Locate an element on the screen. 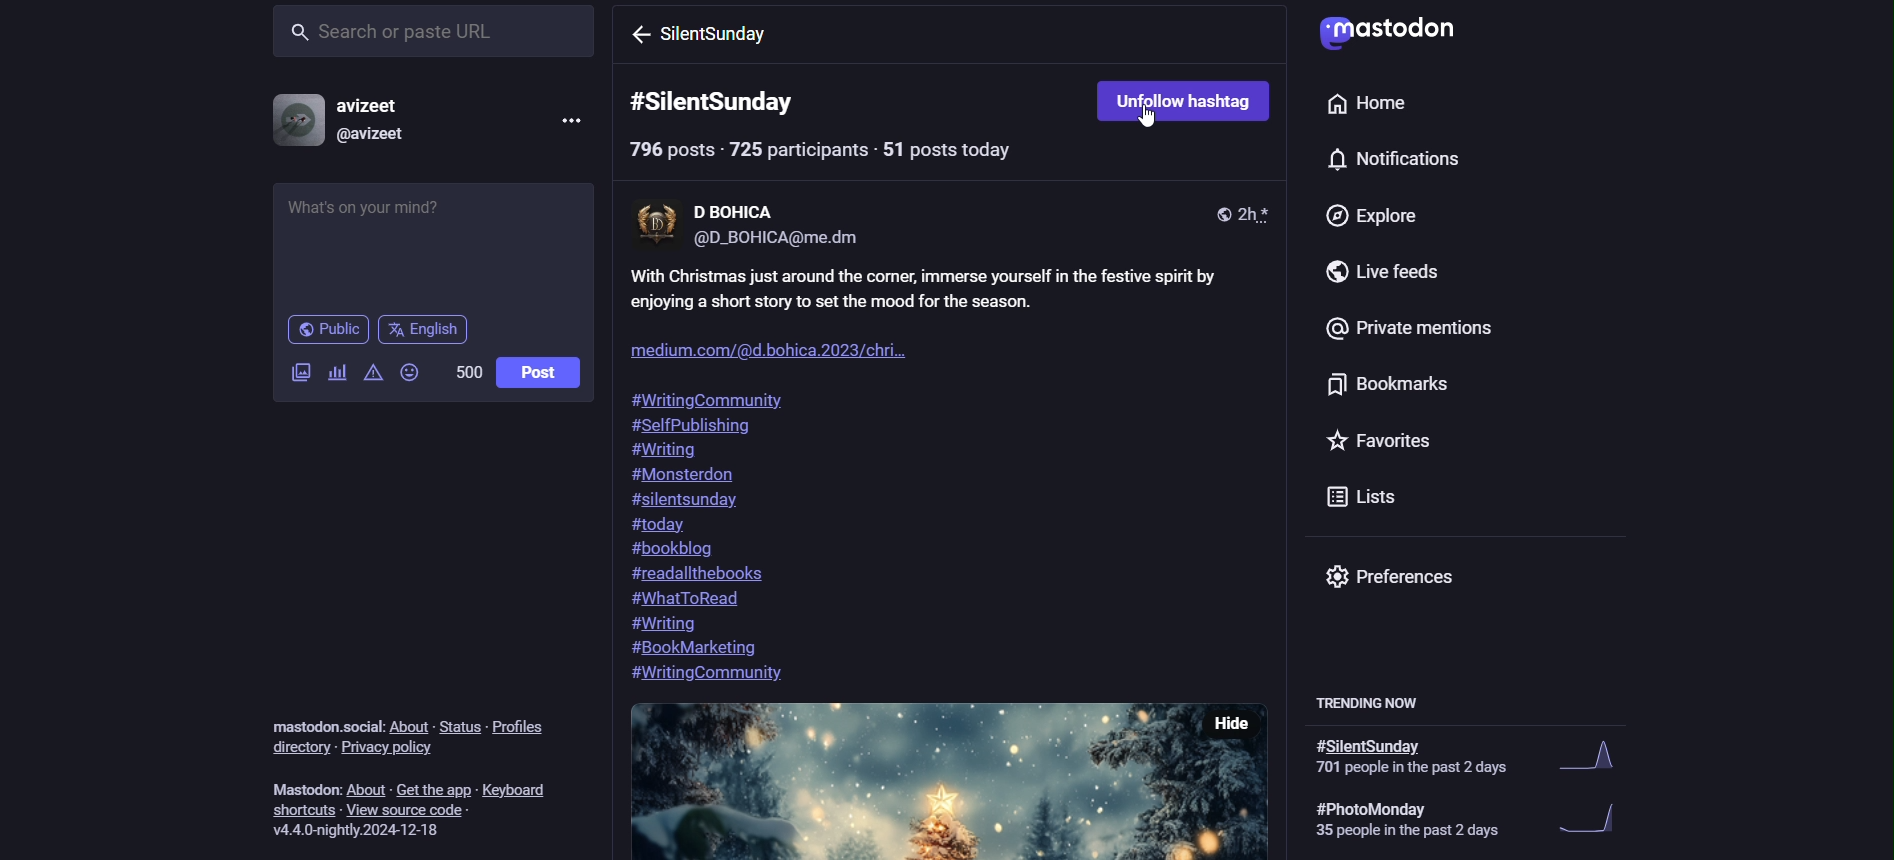  add image is located at coordinates (298, 376).